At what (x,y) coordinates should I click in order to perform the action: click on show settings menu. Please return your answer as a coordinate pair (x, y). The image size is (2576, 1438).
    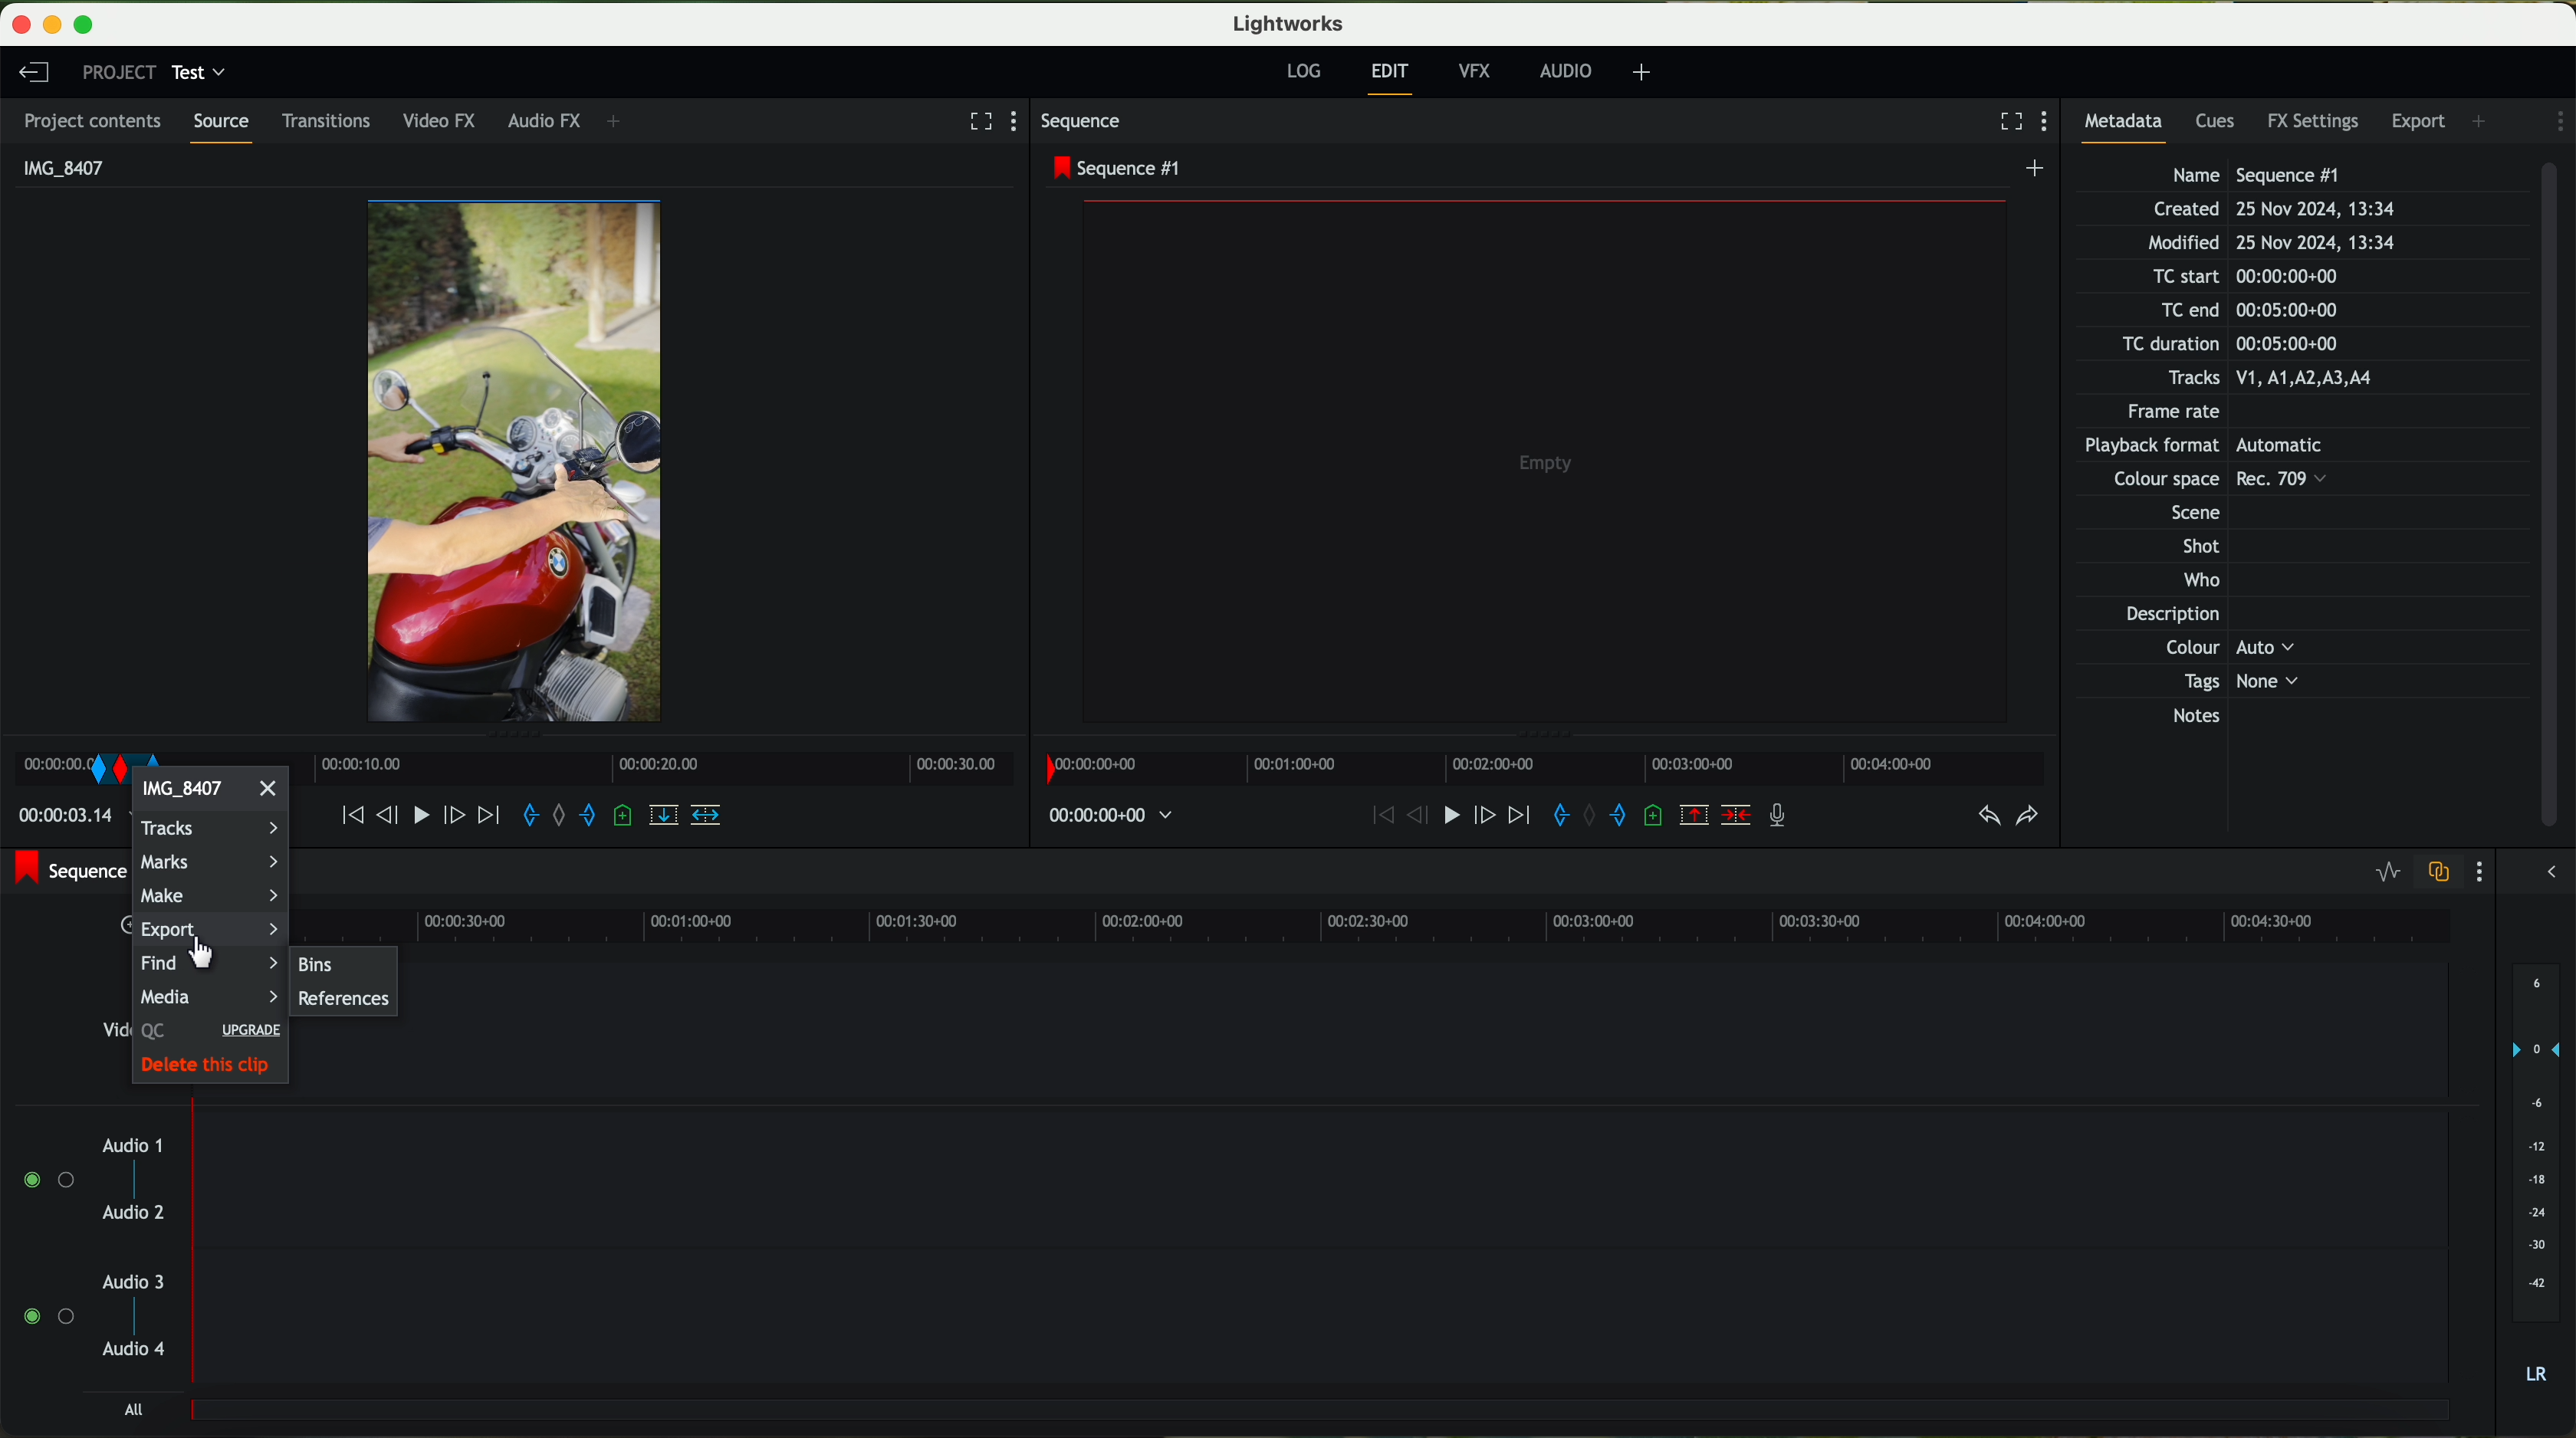
    Looking at the image, I should click on (2049, 123).